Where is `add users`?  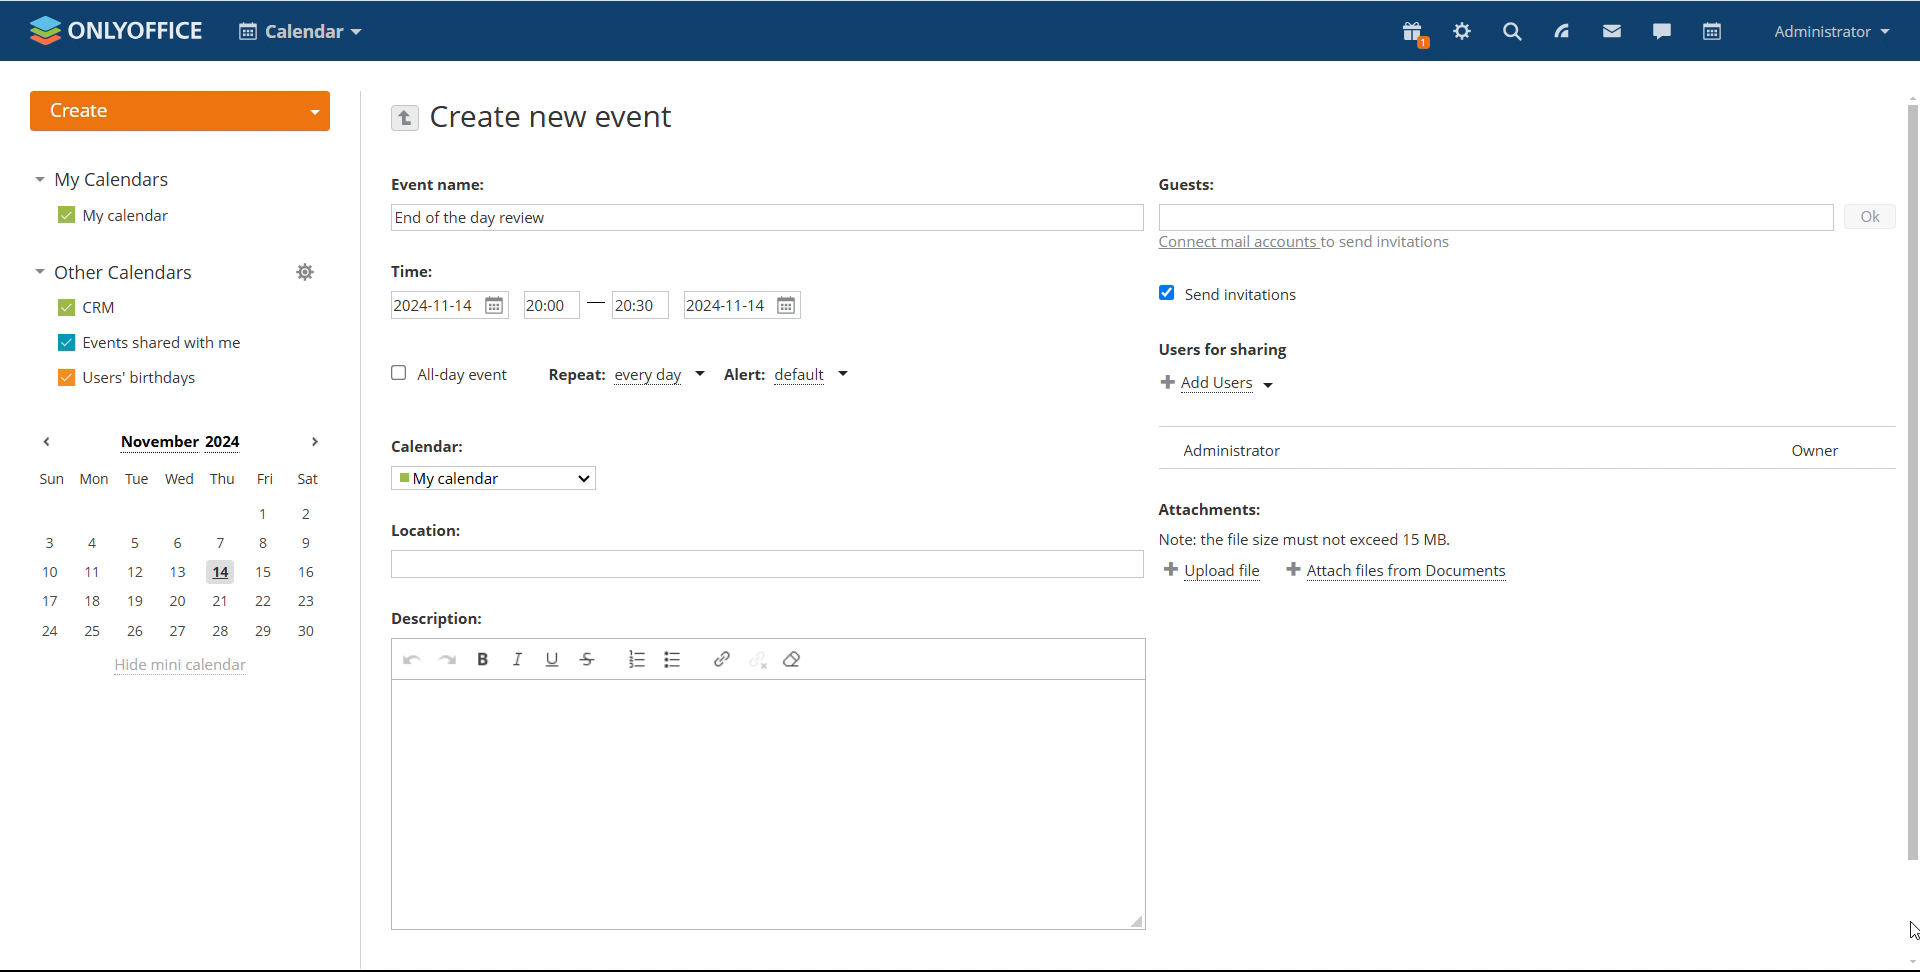
add users is located at coordinates (1220, 383).